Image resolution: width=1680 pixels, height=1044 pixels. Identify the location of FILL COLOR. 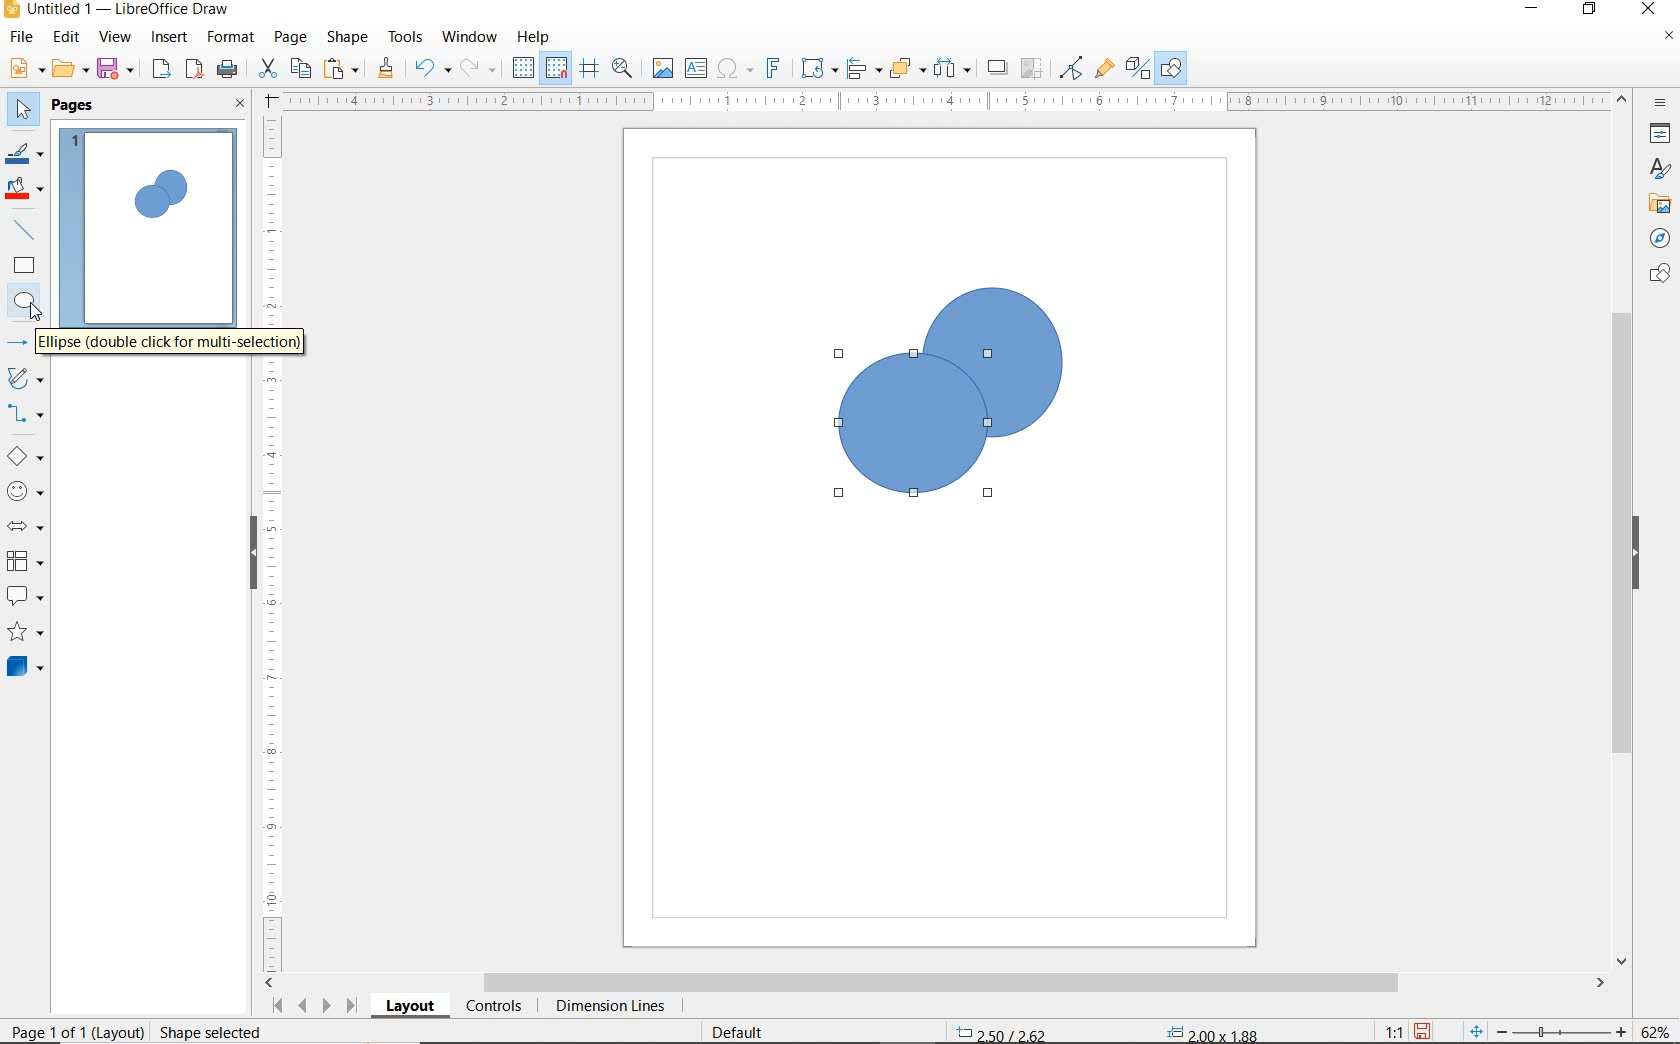
(26, 190).